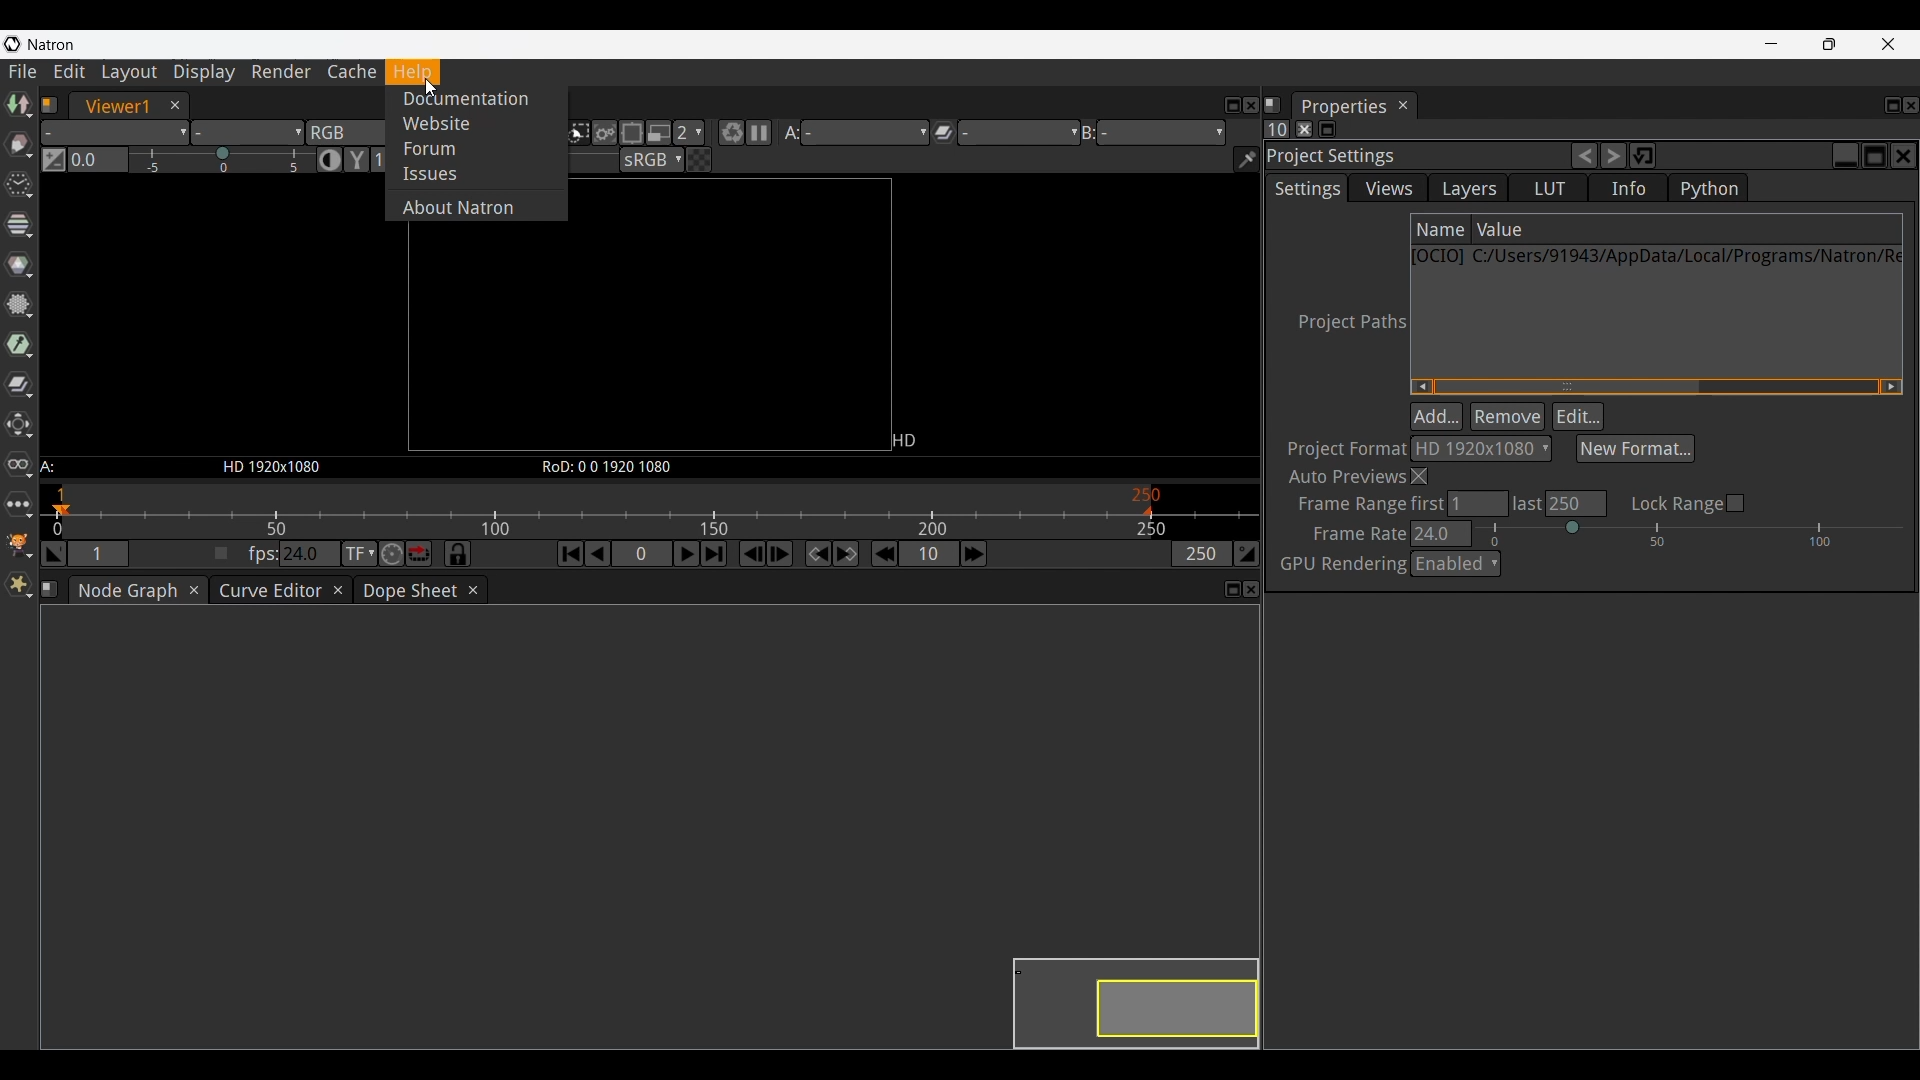  What do you see at coordinates (1636, 448) in the screenshot?
I see `Select new format` at bounding box center [1636, 448].